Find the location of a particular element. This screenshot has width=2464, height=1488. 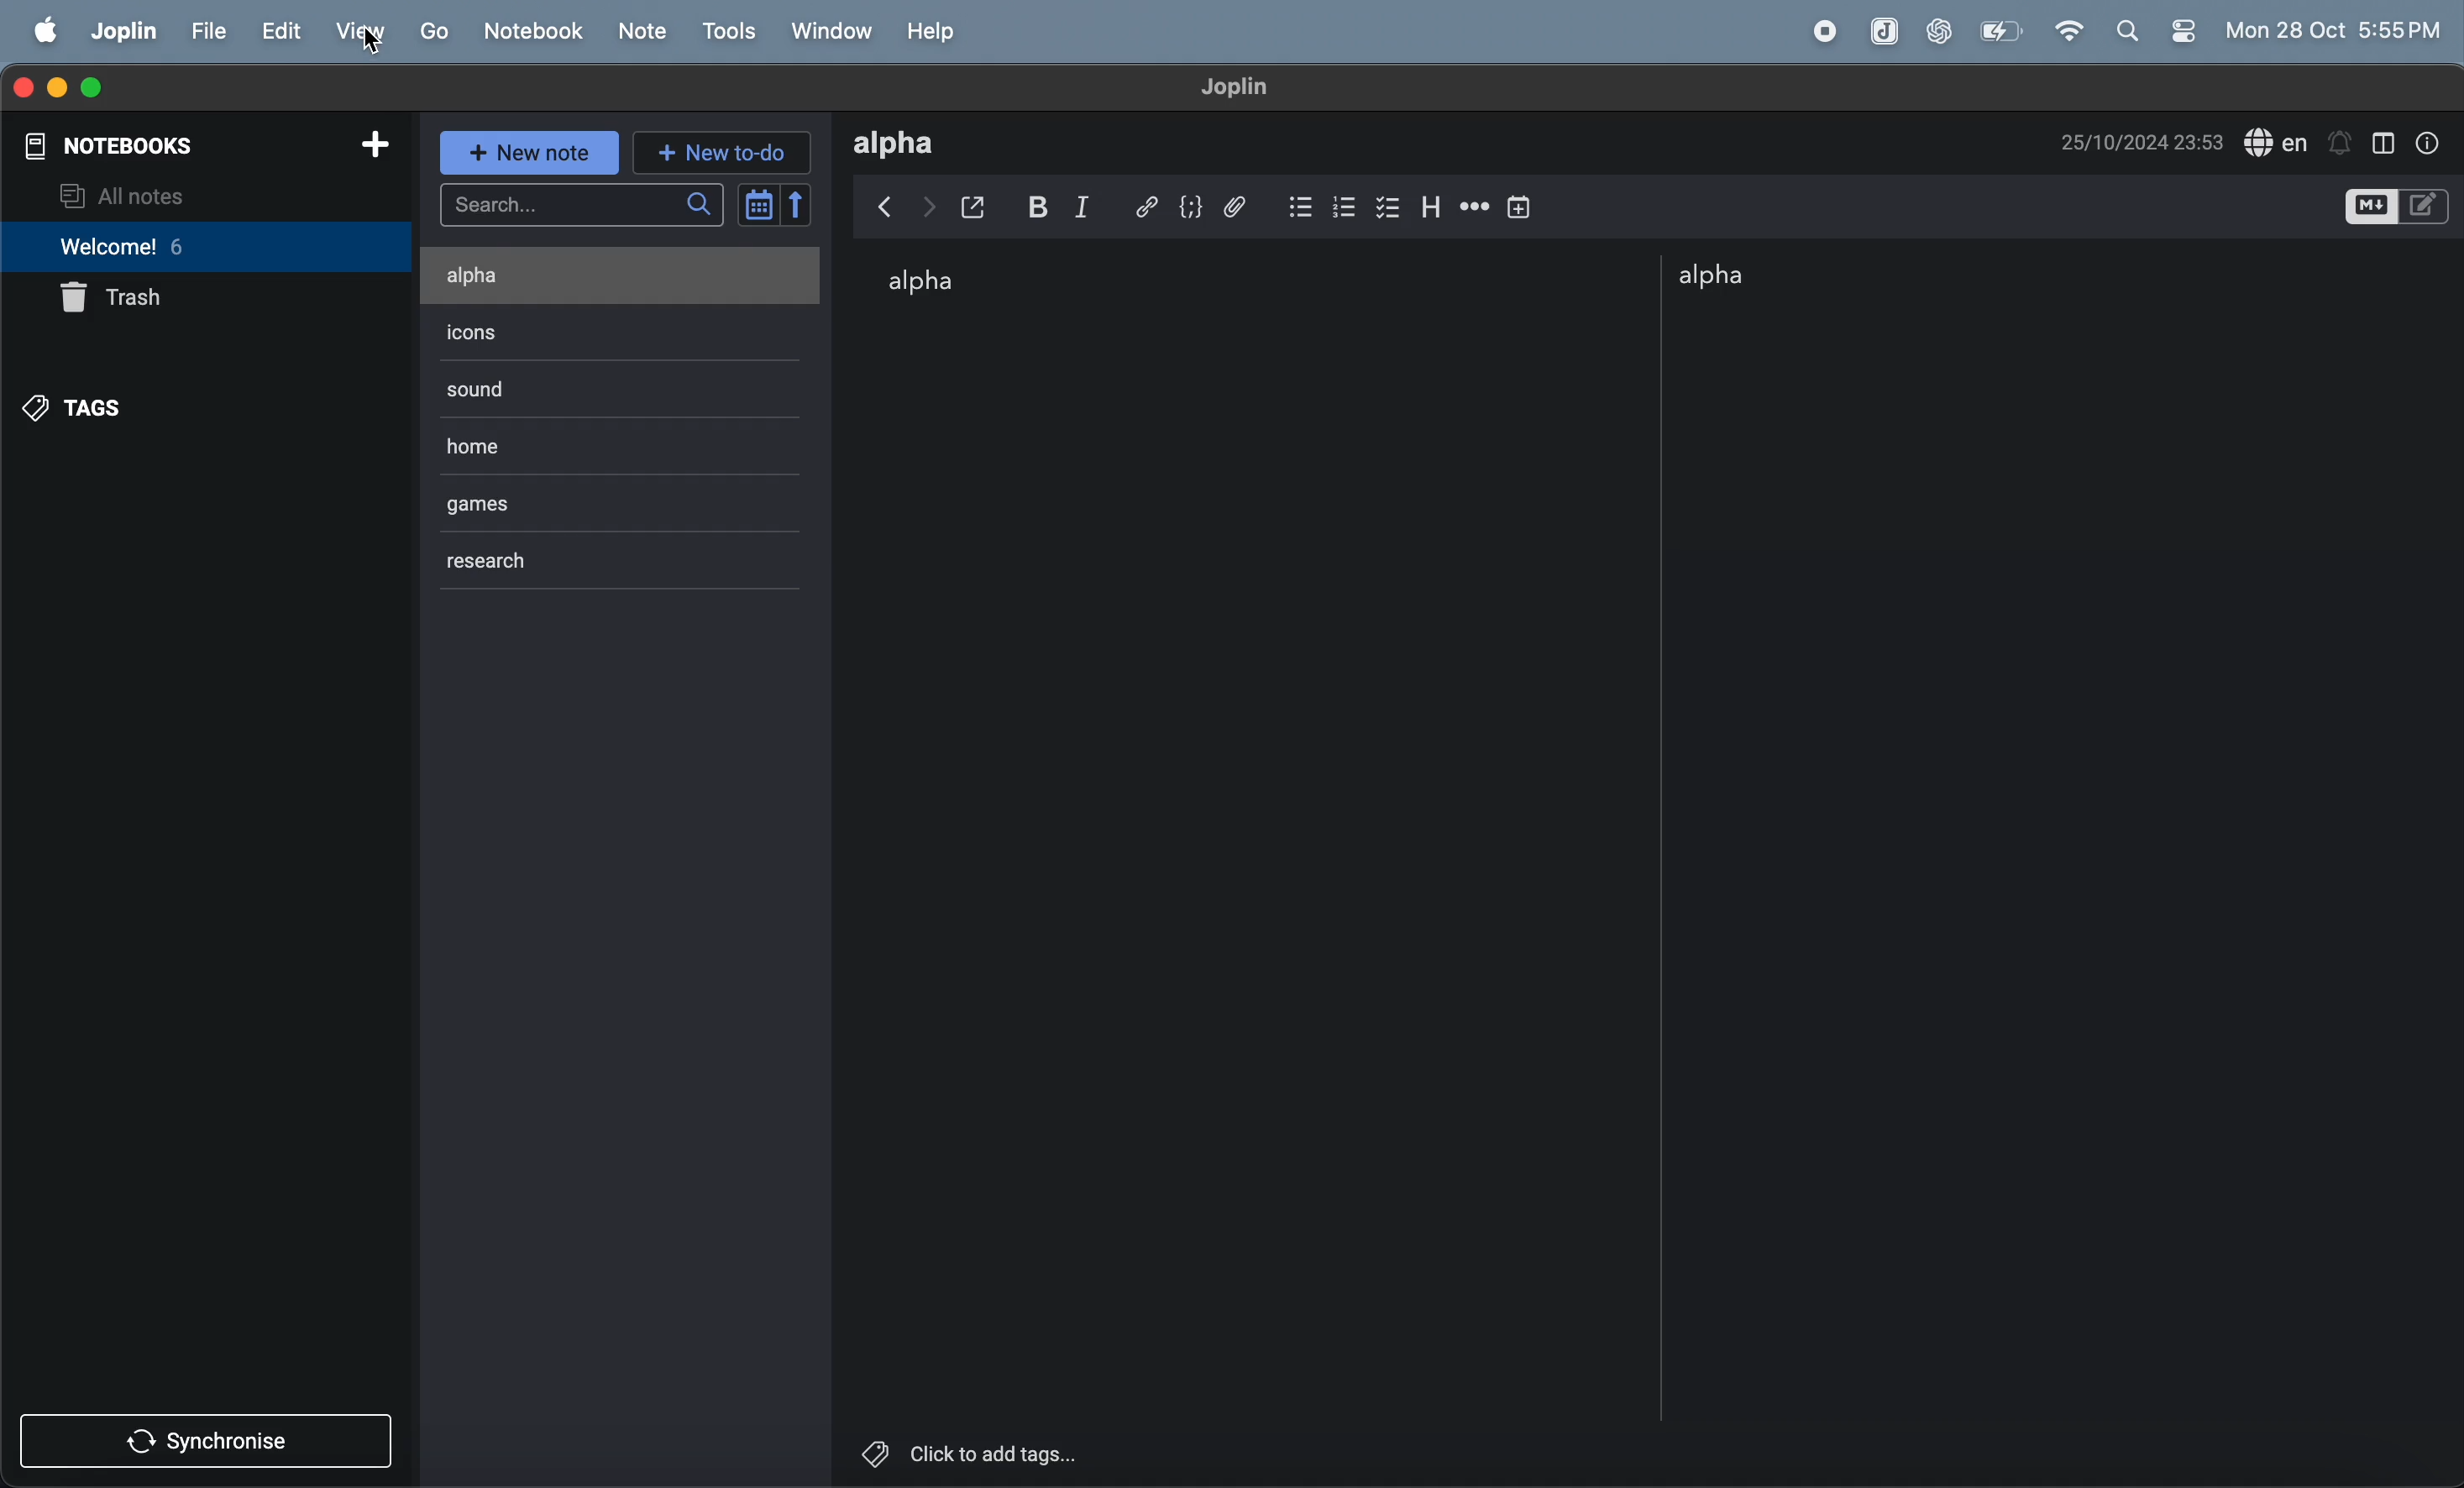

new note is located at coordinates (529, 153).